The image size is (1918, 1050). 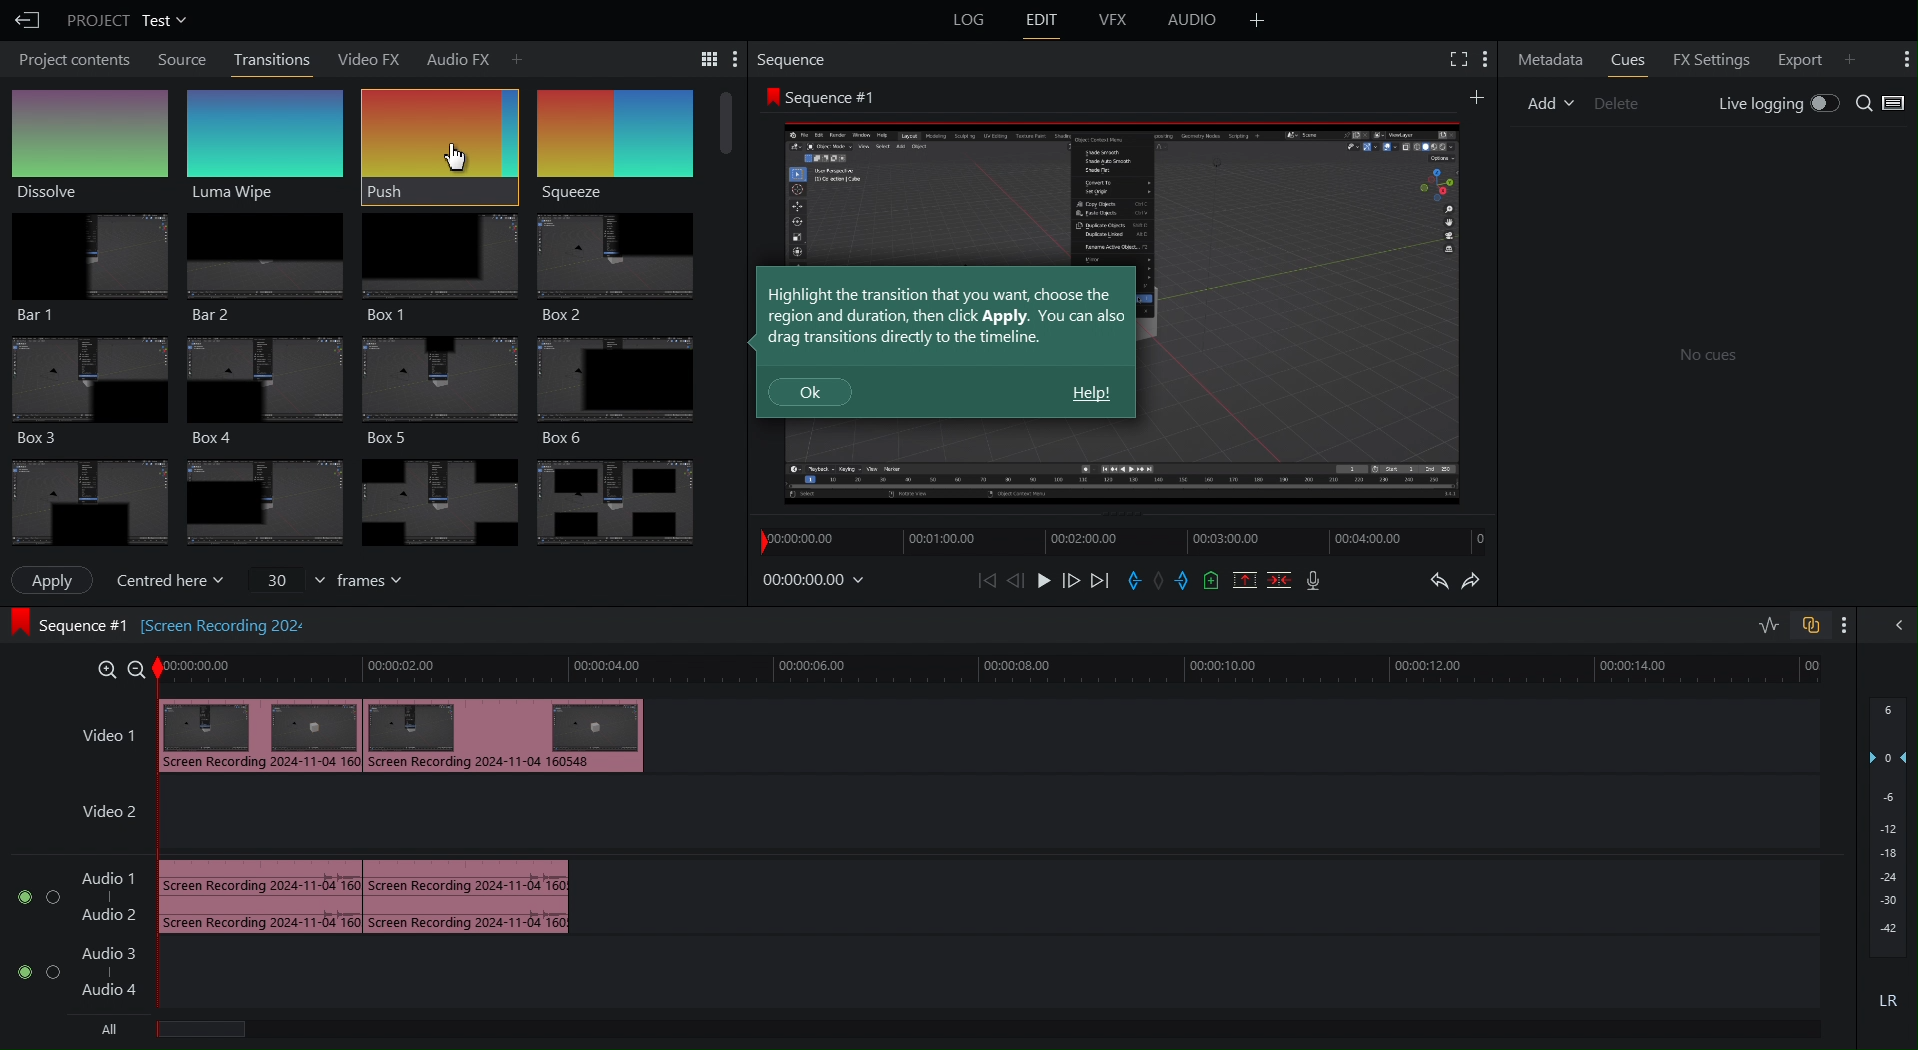 What do you see at coordinates (1484, 58) in the screenshot?
I see `More` at bounding box center [1484, 58].